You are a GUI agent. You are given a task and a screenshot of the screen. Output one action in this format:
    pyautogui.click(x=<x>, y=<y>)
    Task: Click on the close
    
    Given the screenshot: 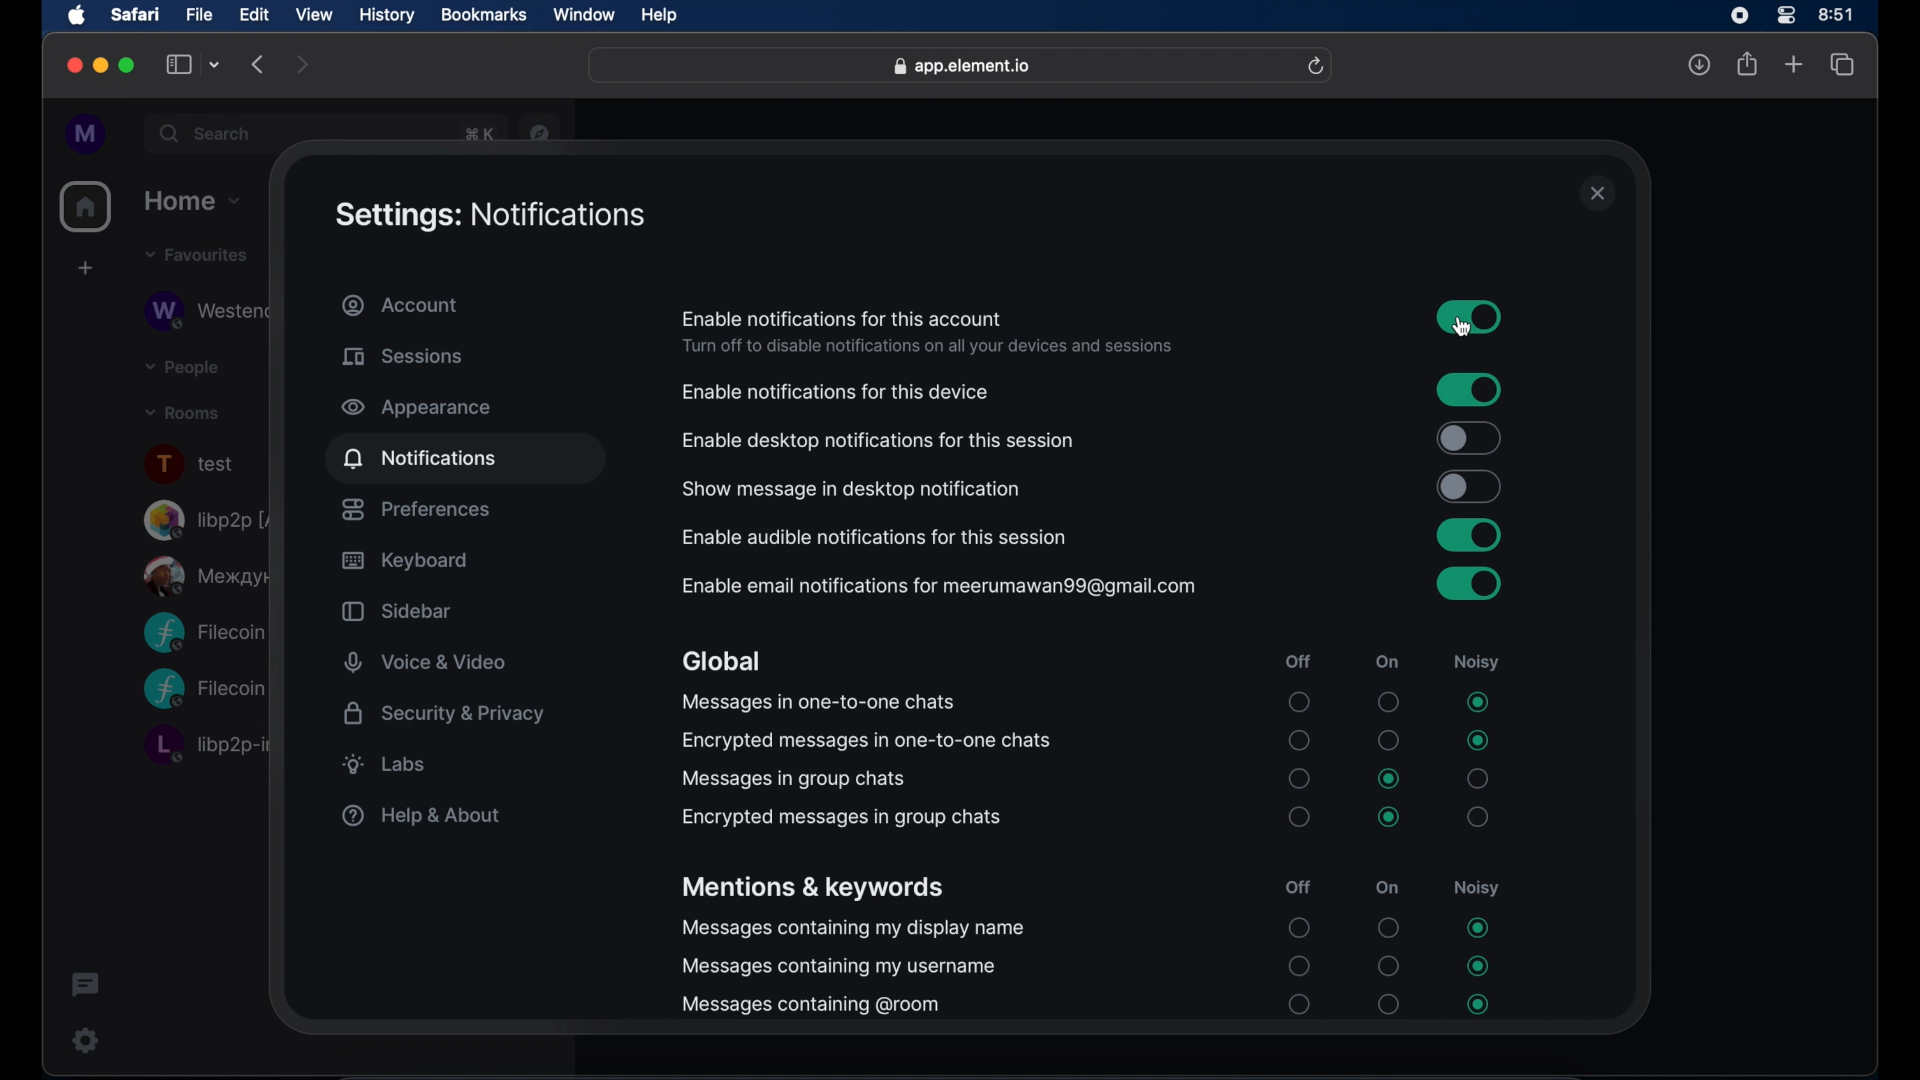 What is the action you would take?
    pyautogui.click(x=1598, y=195)
    